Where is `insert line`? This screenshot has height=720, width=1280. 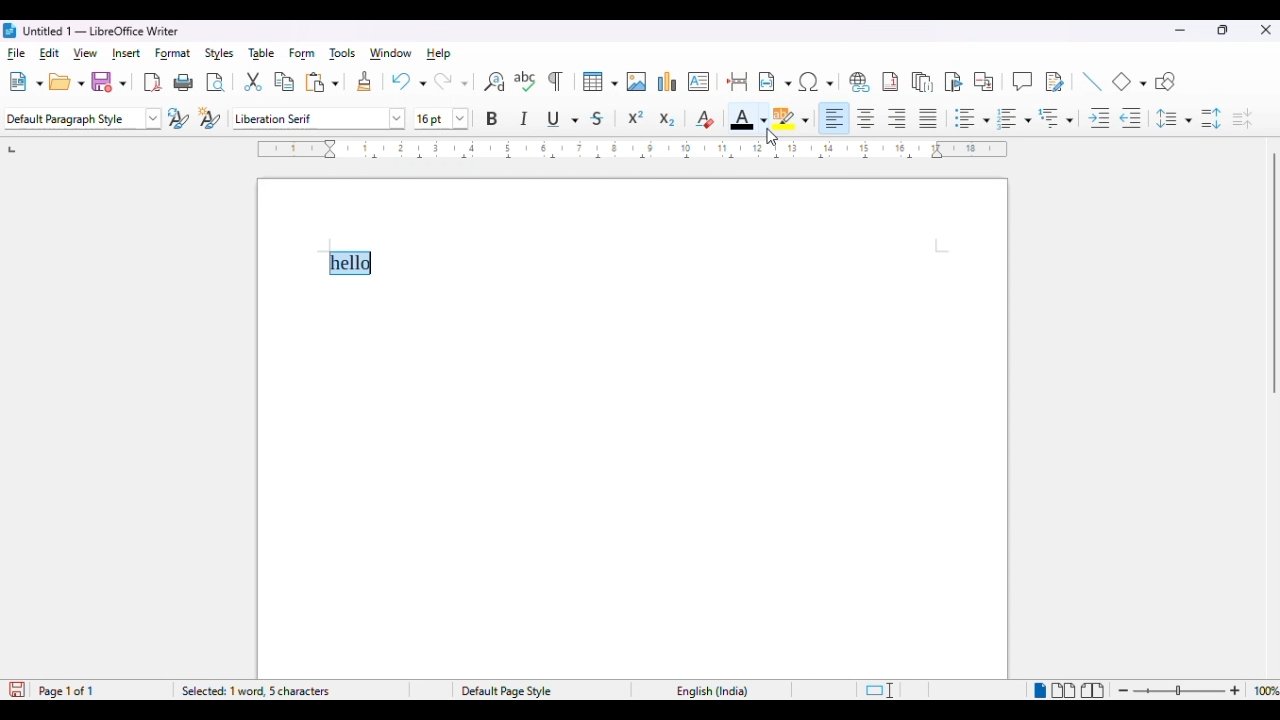 insert line is located at coordinates (1091, 81).